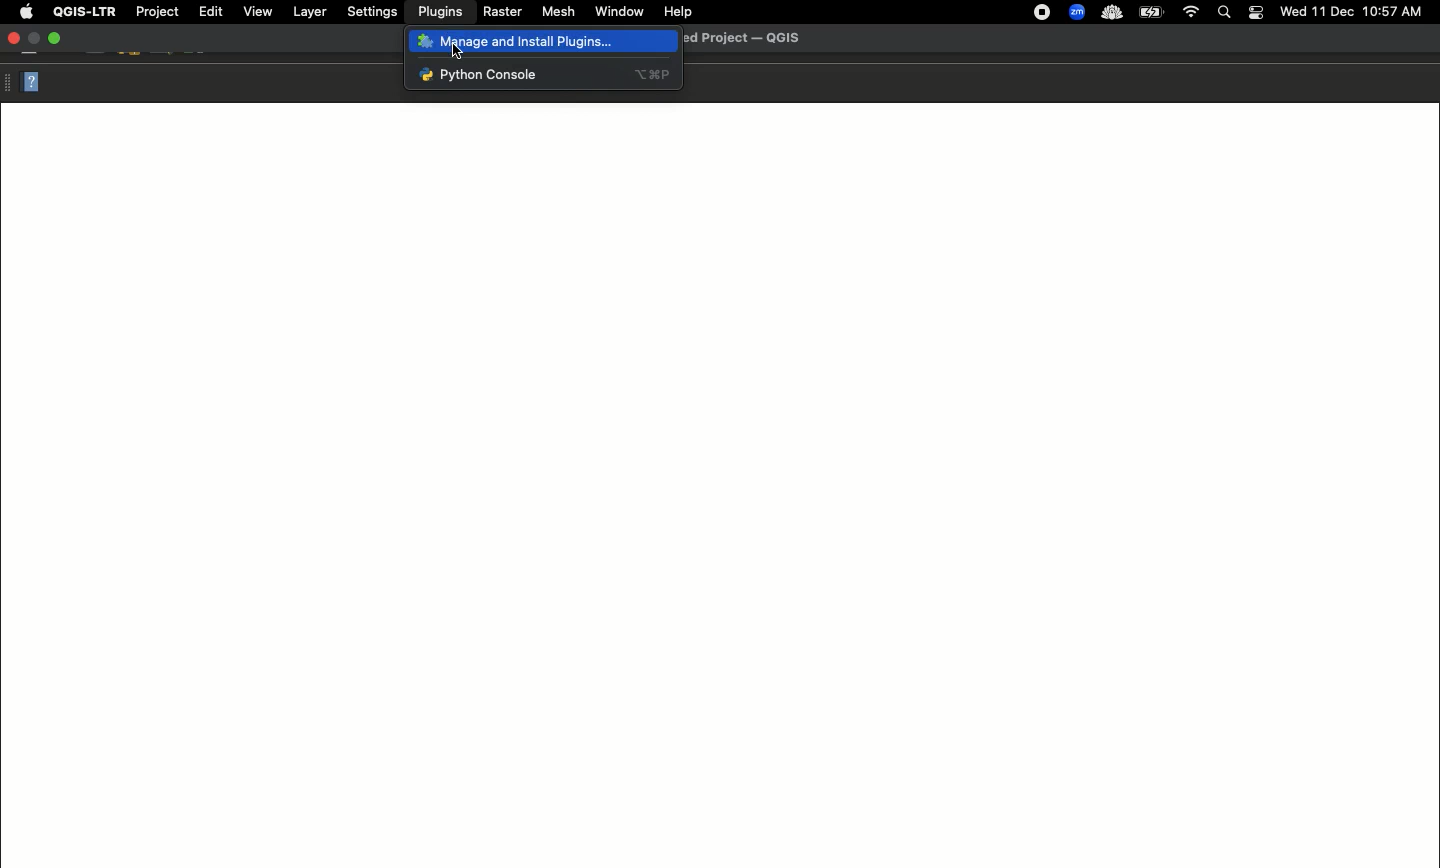 The image size is (1440, 868). Describe the element at coordinates (542, 45) in the screenshot. I see `Manage and install plugins` at that location.